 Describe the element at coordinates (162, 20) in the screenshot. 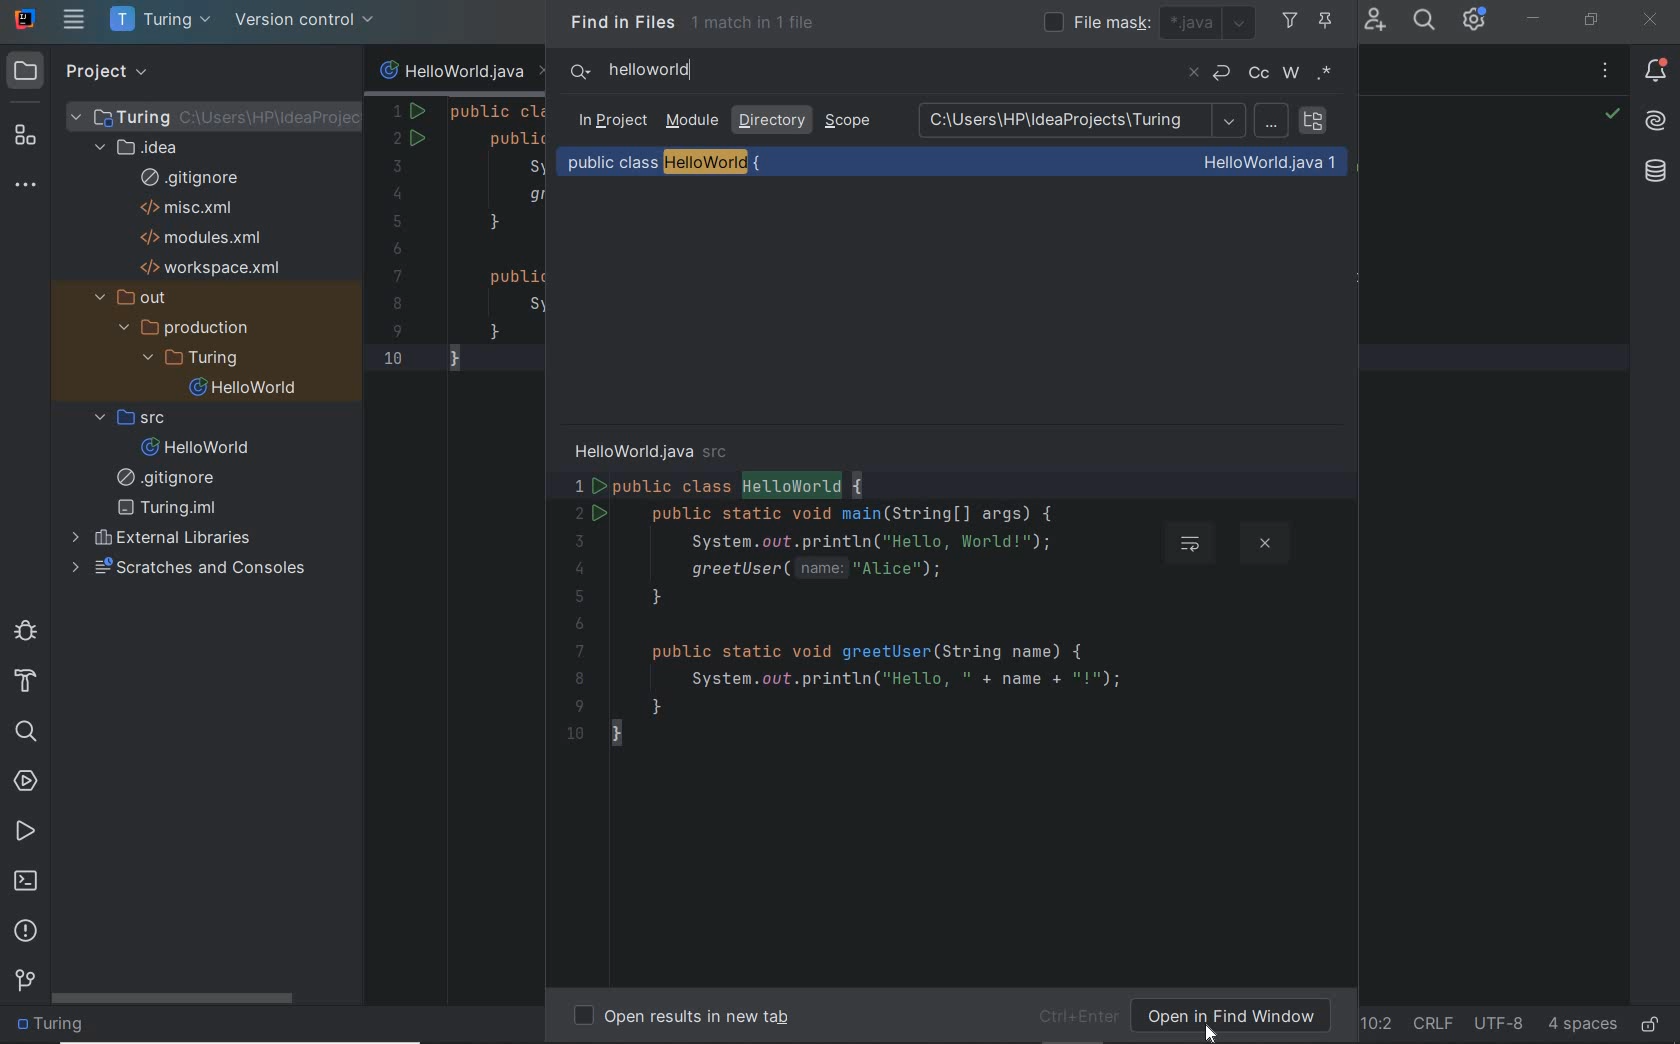

I see `project name` at that location.